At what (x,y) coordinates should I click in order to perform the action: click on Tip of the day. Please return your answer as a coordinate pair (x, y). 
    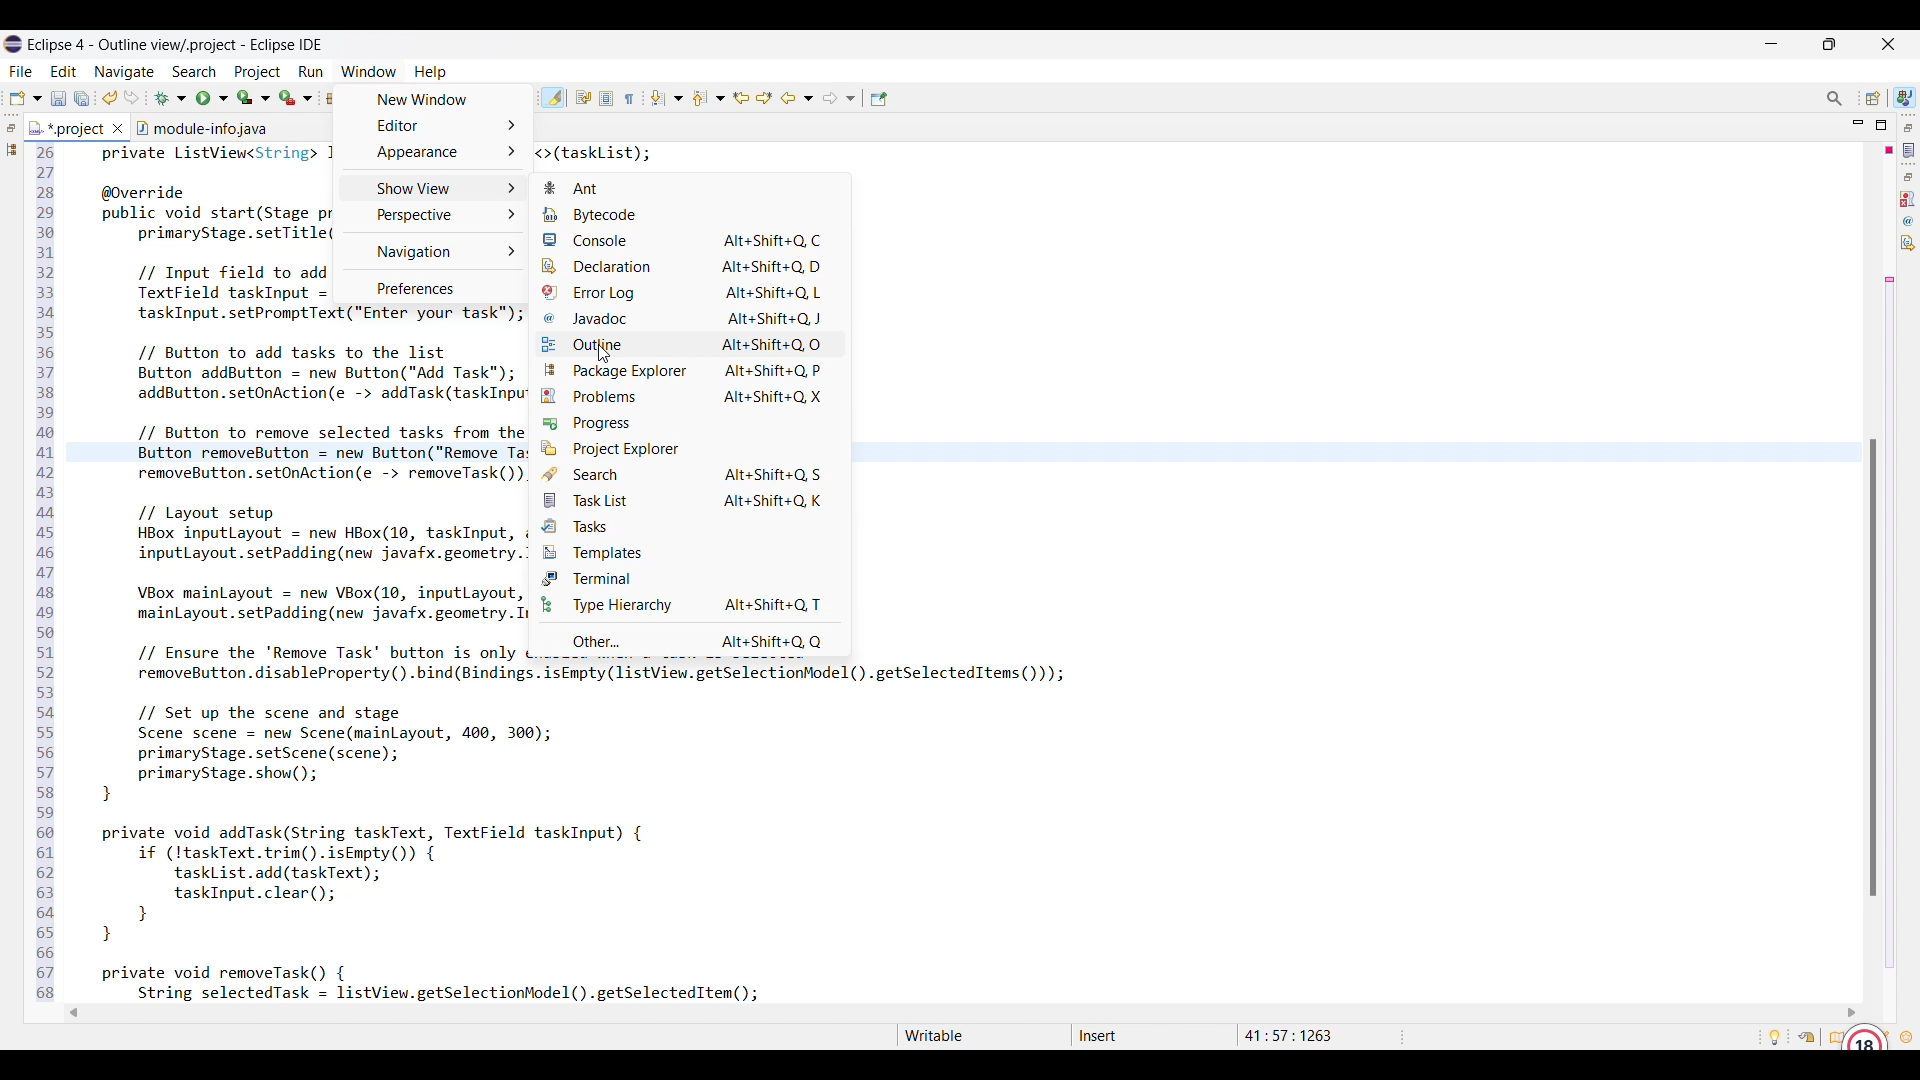
    Looking at the image, I should click on (1775, 1037).